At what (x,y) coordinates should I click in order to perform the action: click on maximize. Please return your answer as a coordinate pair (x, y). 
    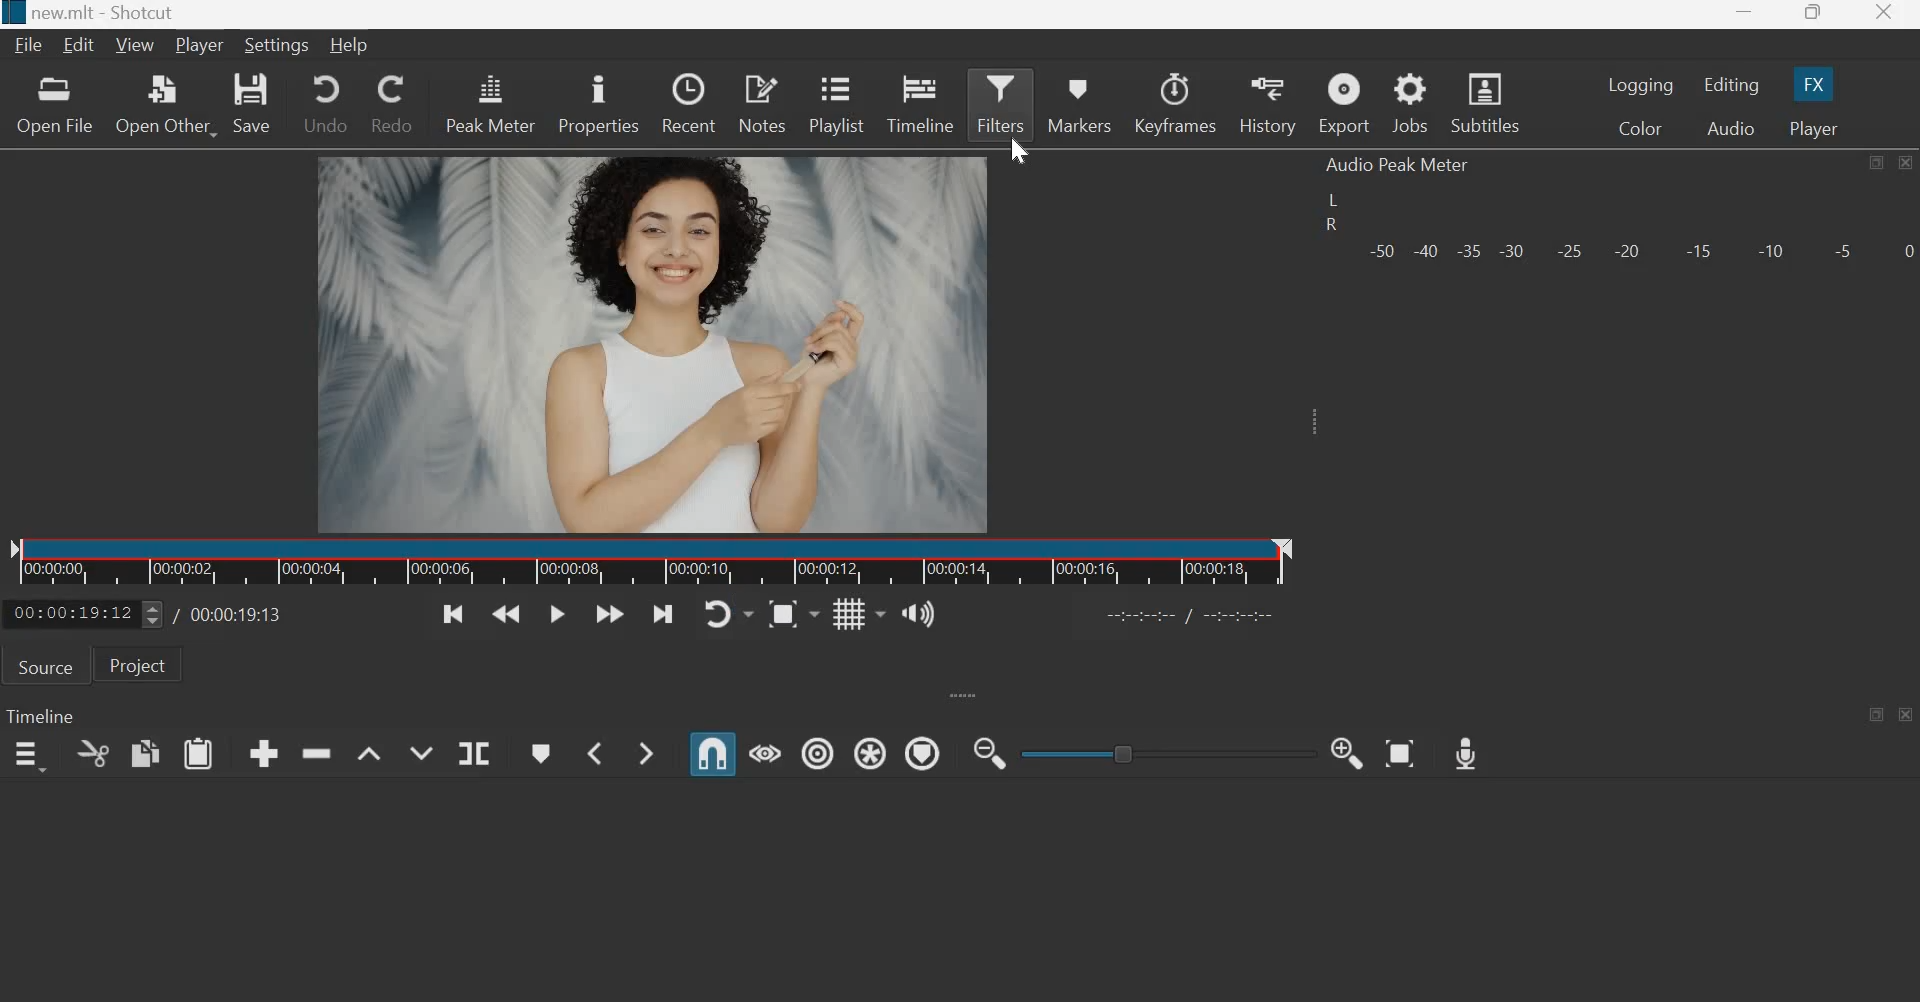
    Looking at the image, I should click on (1812, 15).